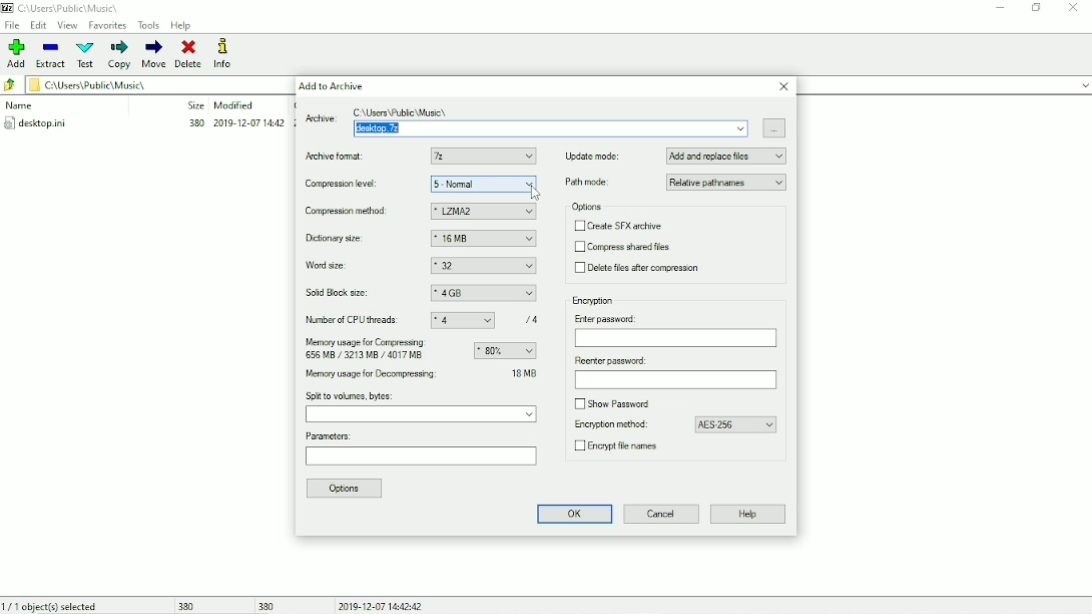 Image resolution: width=1092 pixels, height=614 pixels. I want to click on Close, so click(784, 86).